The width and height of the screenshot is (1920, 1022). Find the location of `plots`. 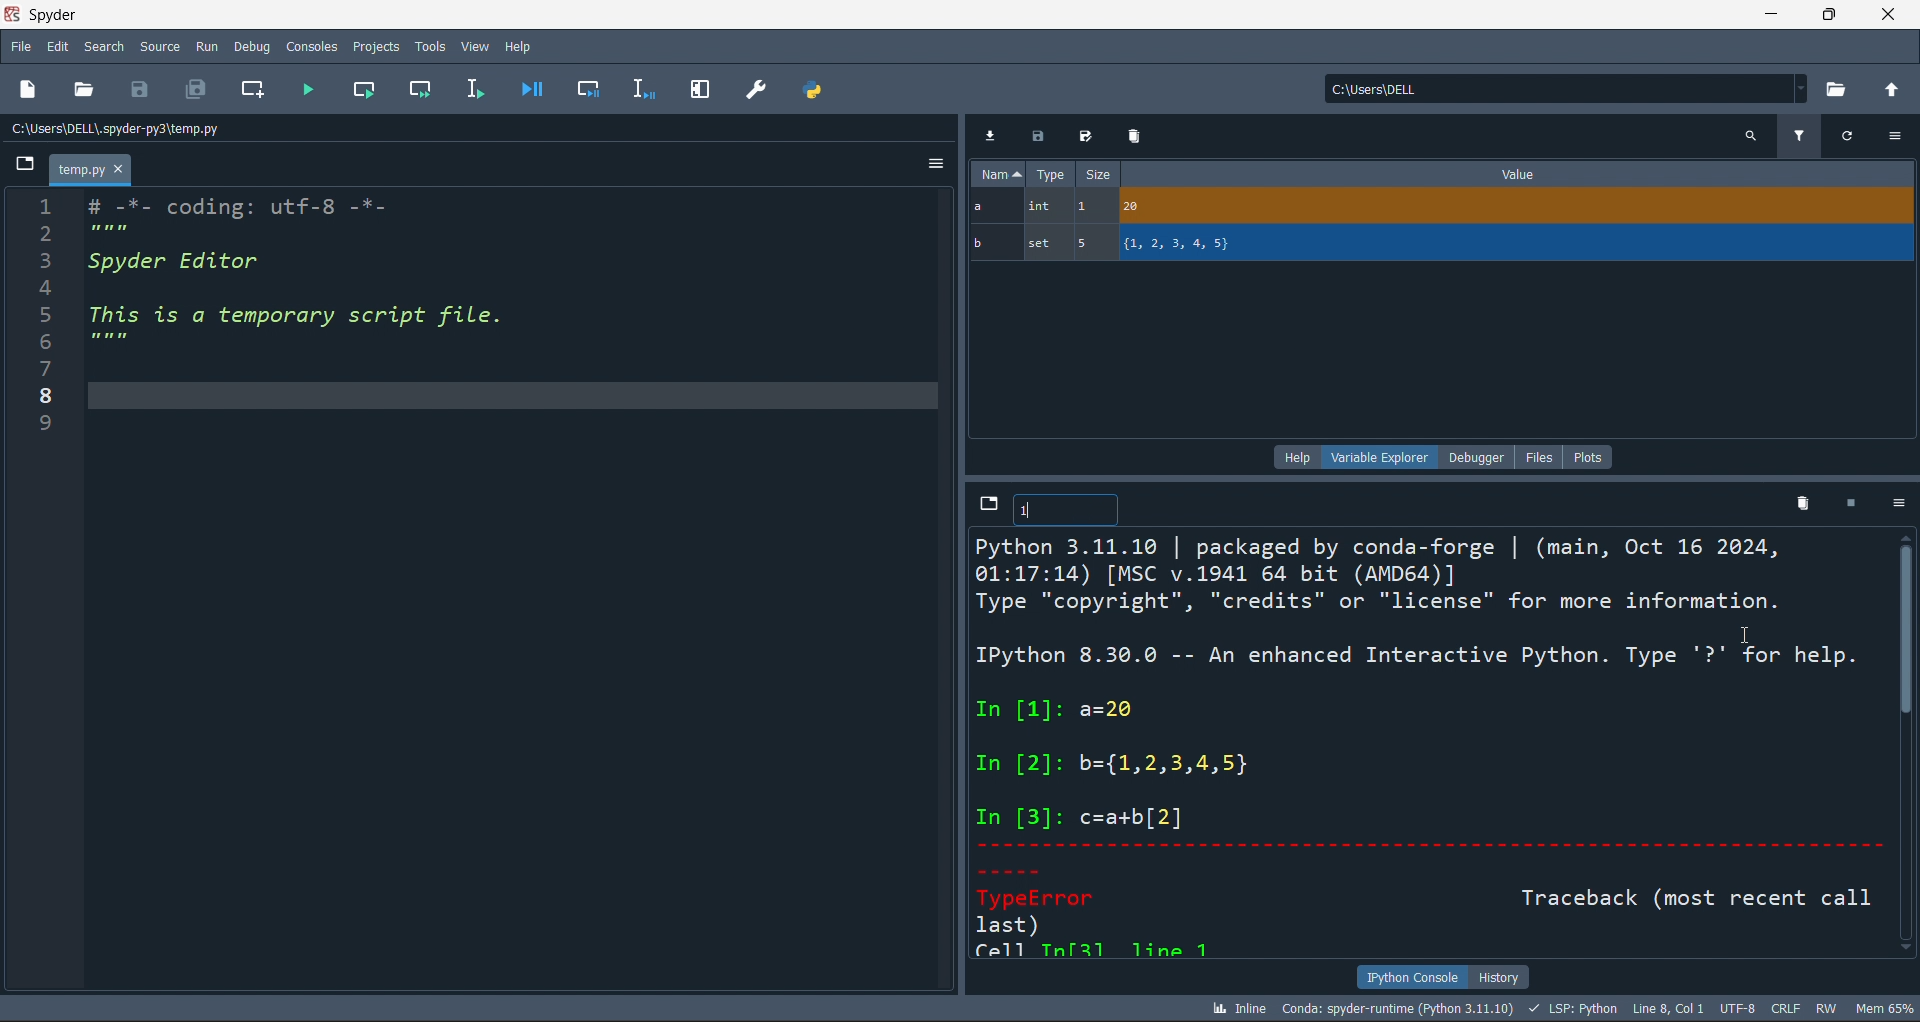

plots is located at coordinates (1589, 455).